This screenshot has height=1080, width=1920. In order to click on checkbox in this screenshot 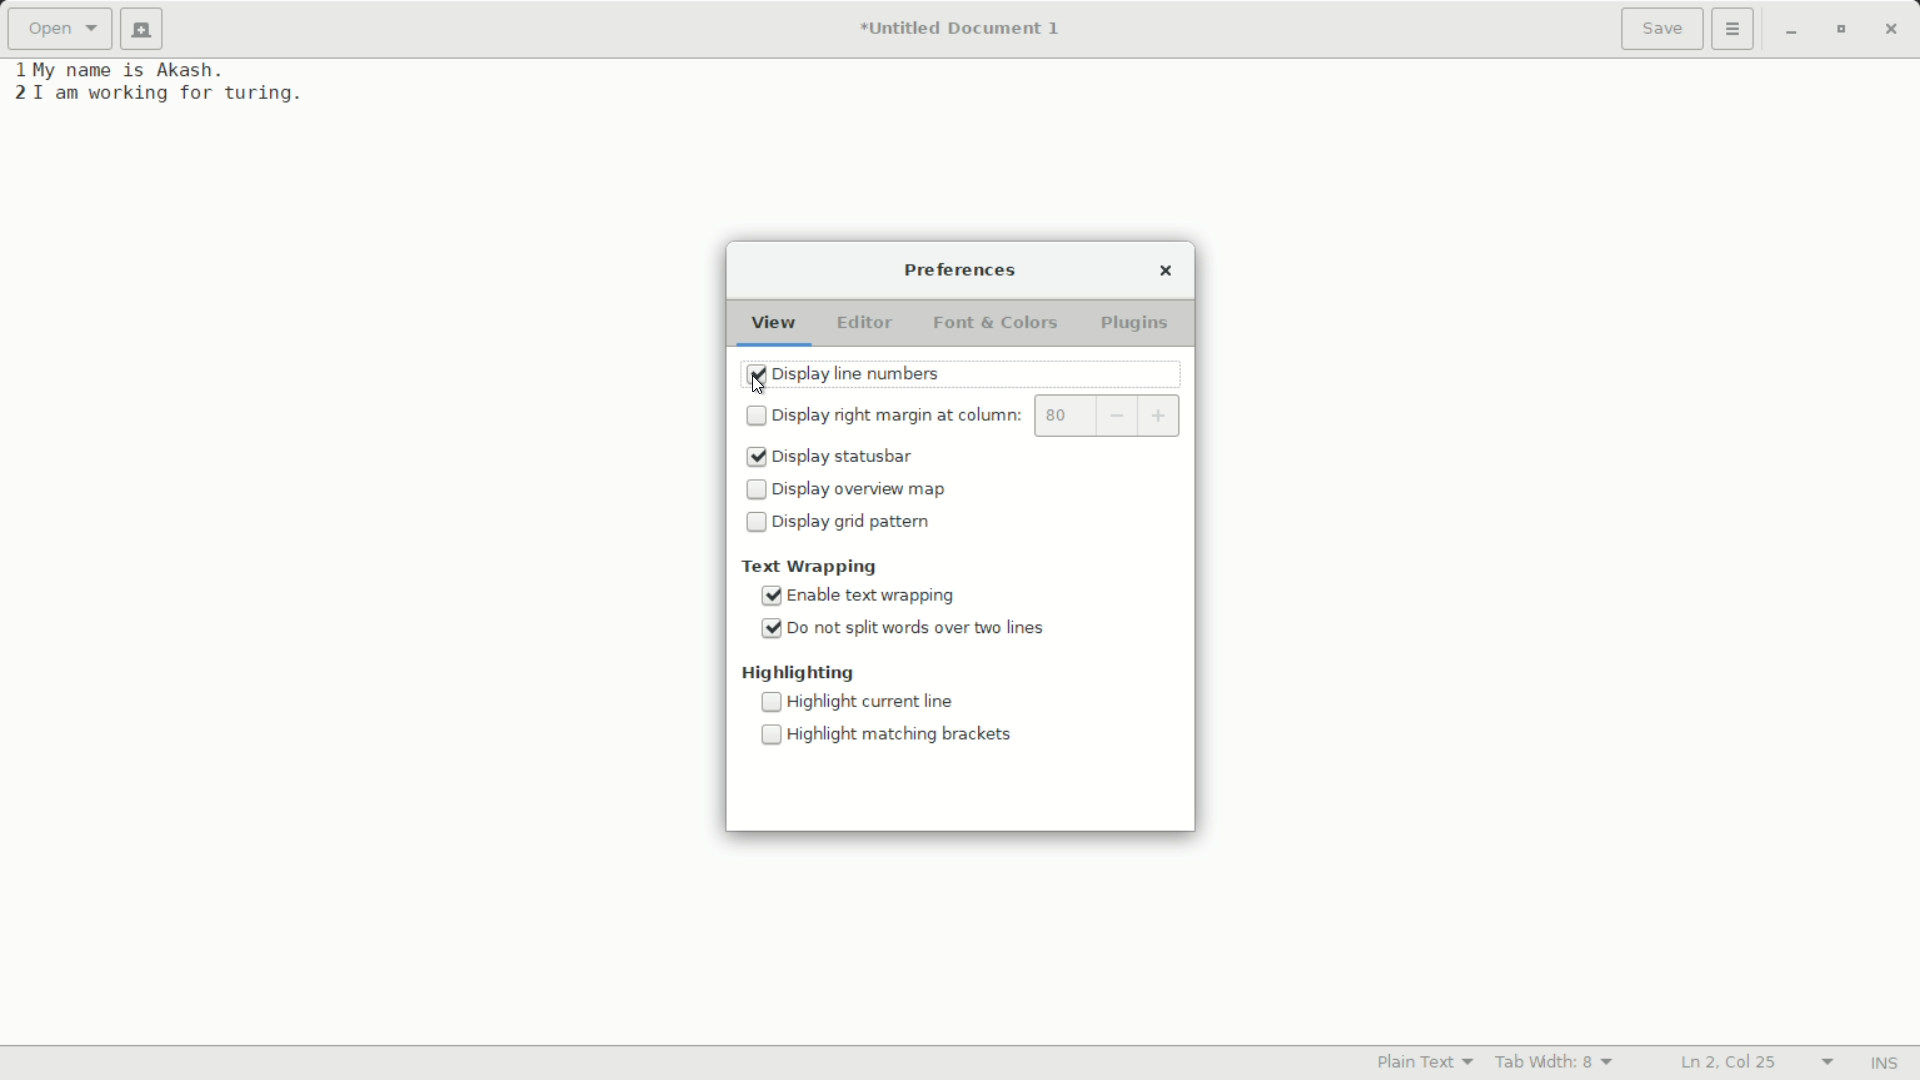, I will do `click(755, 521)`.